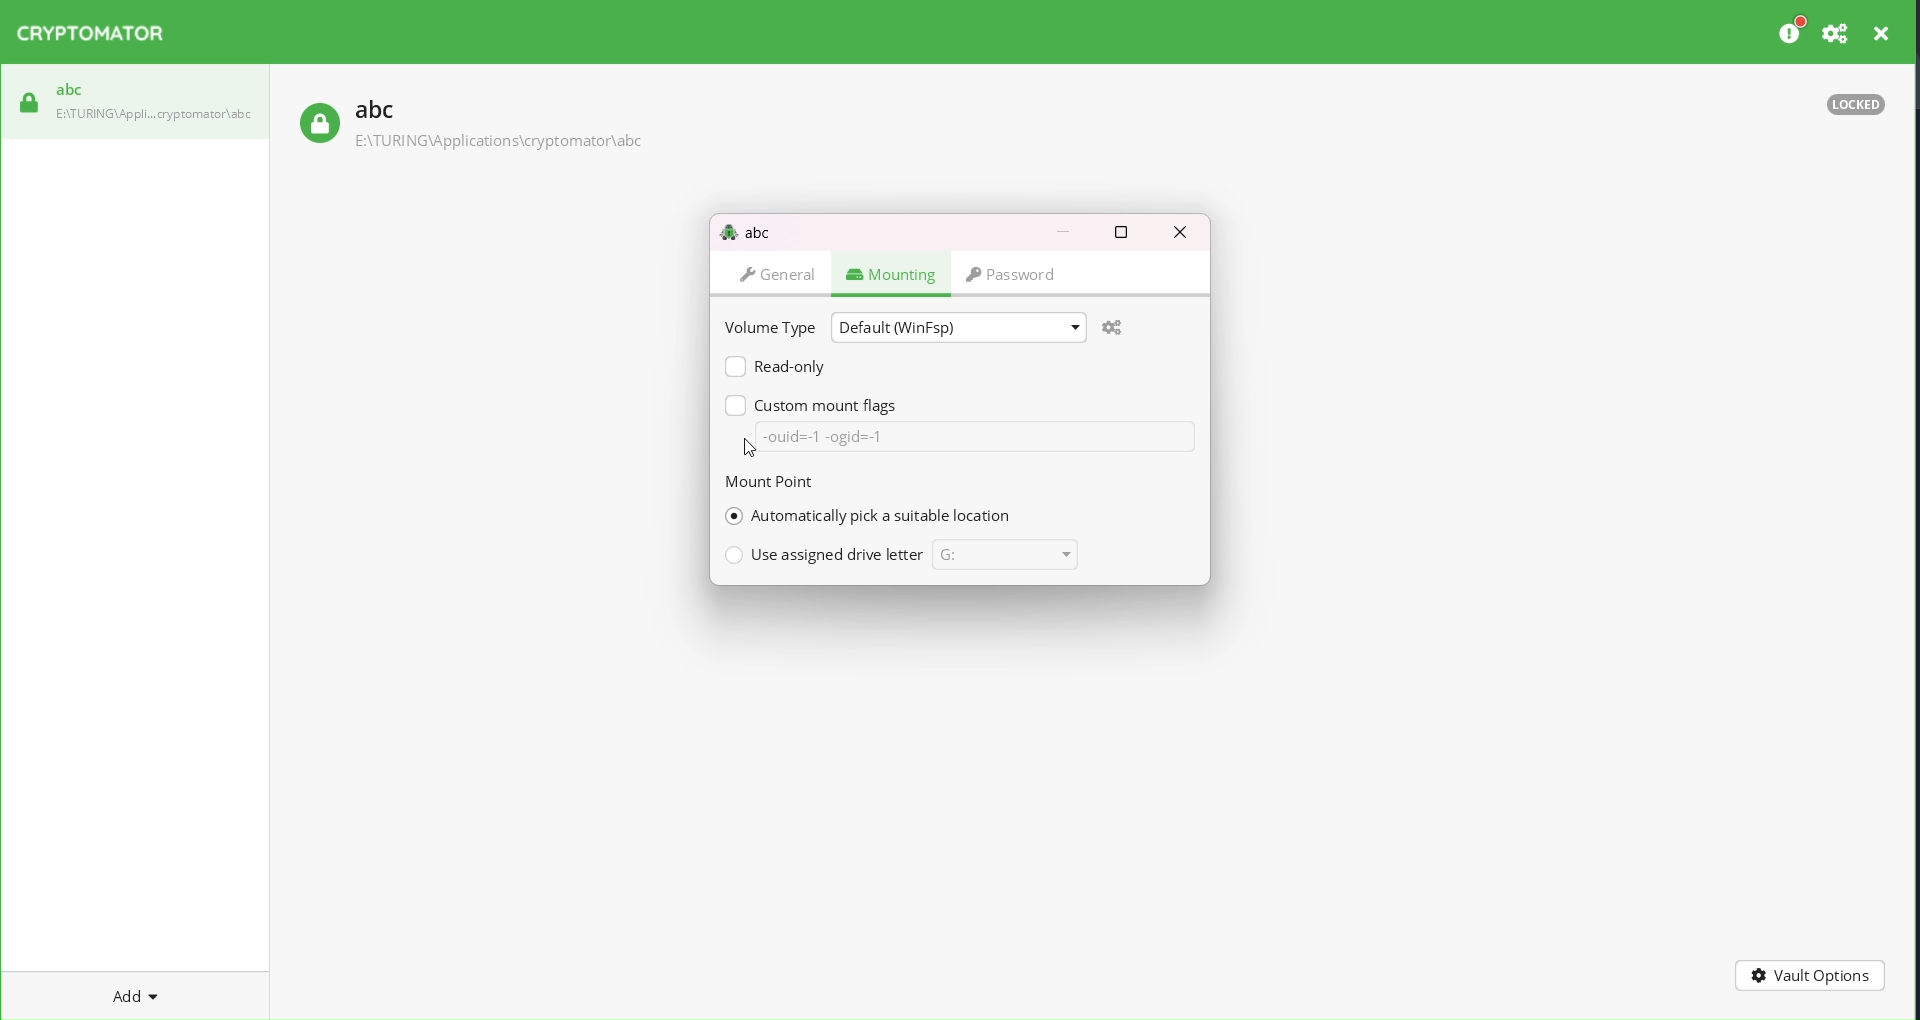 This screenshot has width=1920, height=1020. What do you see at coordinates (98, 36) in the screenshot?
I see `Cryptomator` at bounding box center [98, 36].